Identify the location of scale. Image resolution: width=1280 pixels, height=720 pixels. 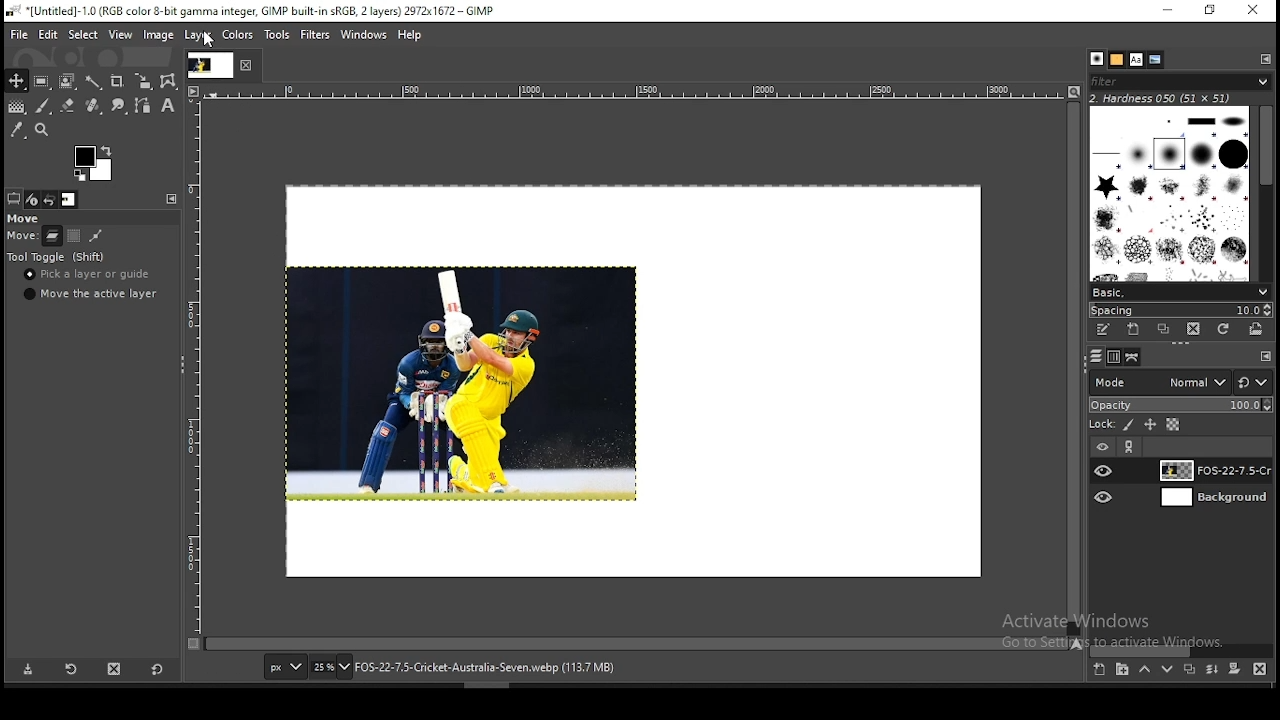
(196, 366).